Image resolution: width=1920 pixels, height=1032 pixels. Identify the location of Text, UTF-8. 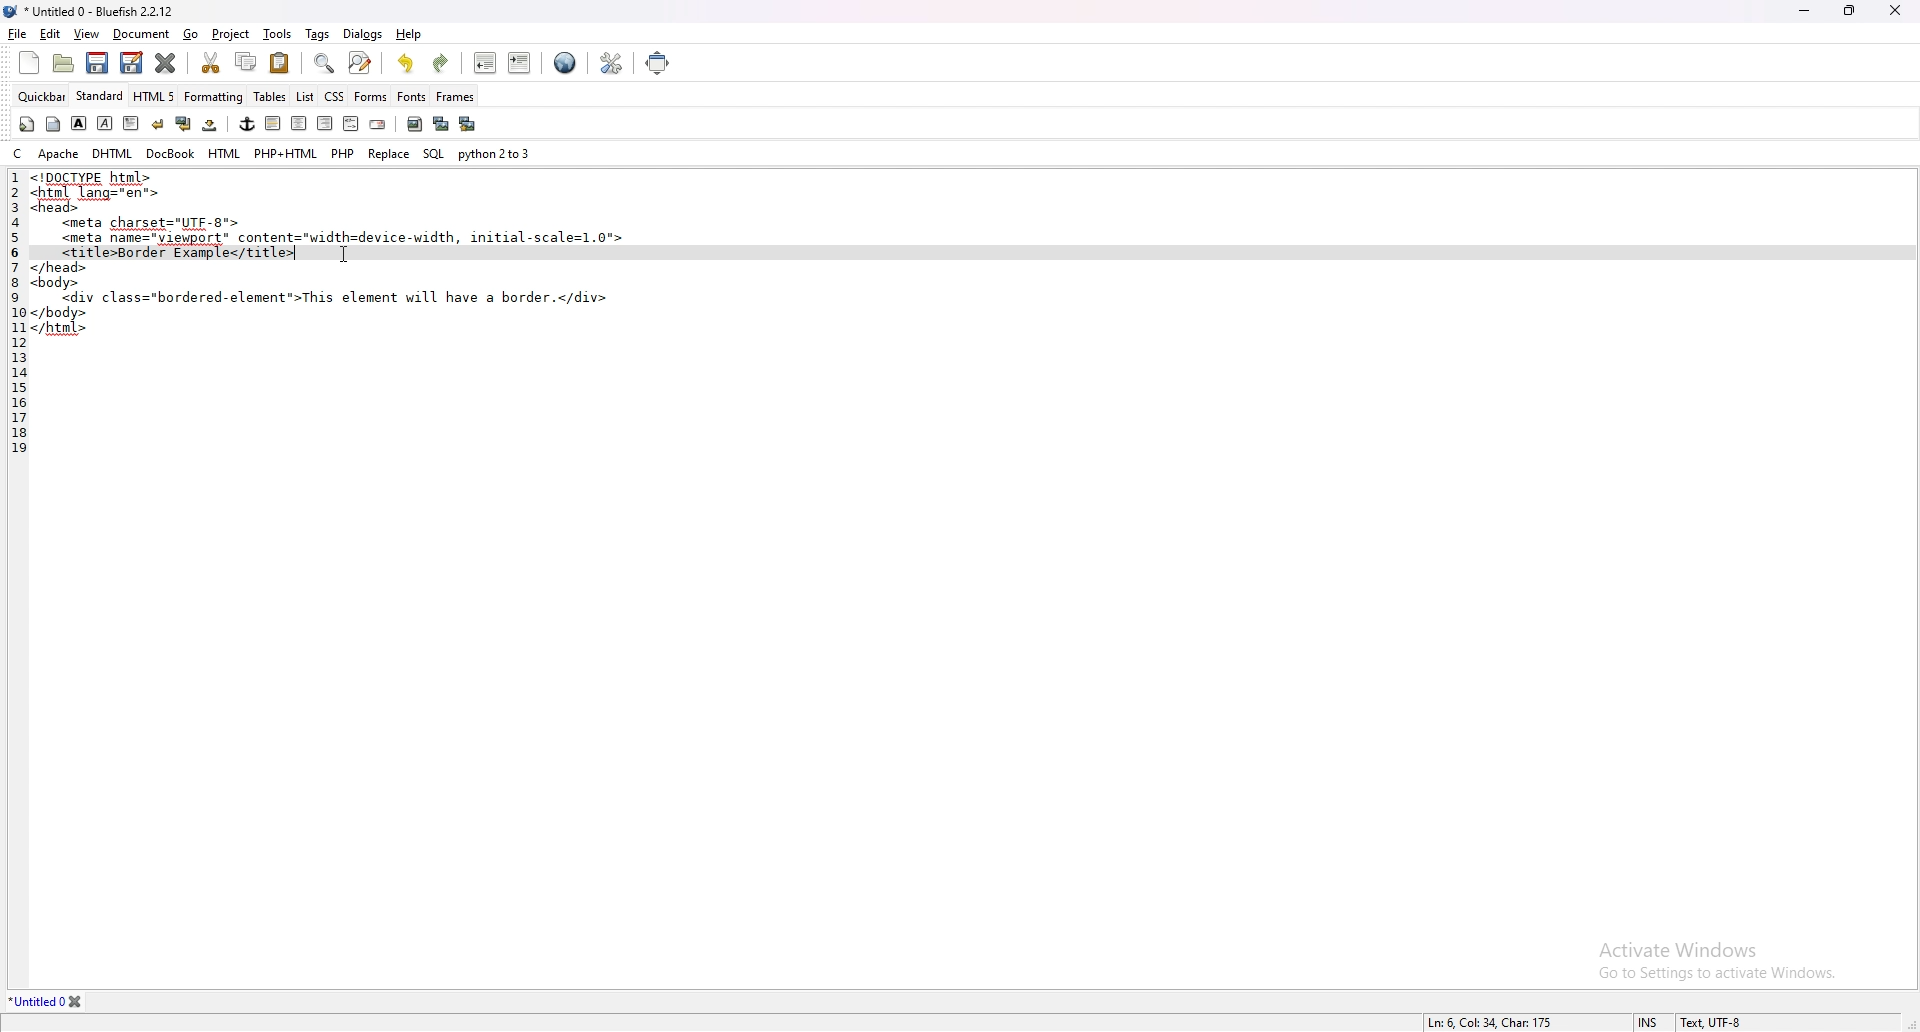
(1709, 1022).